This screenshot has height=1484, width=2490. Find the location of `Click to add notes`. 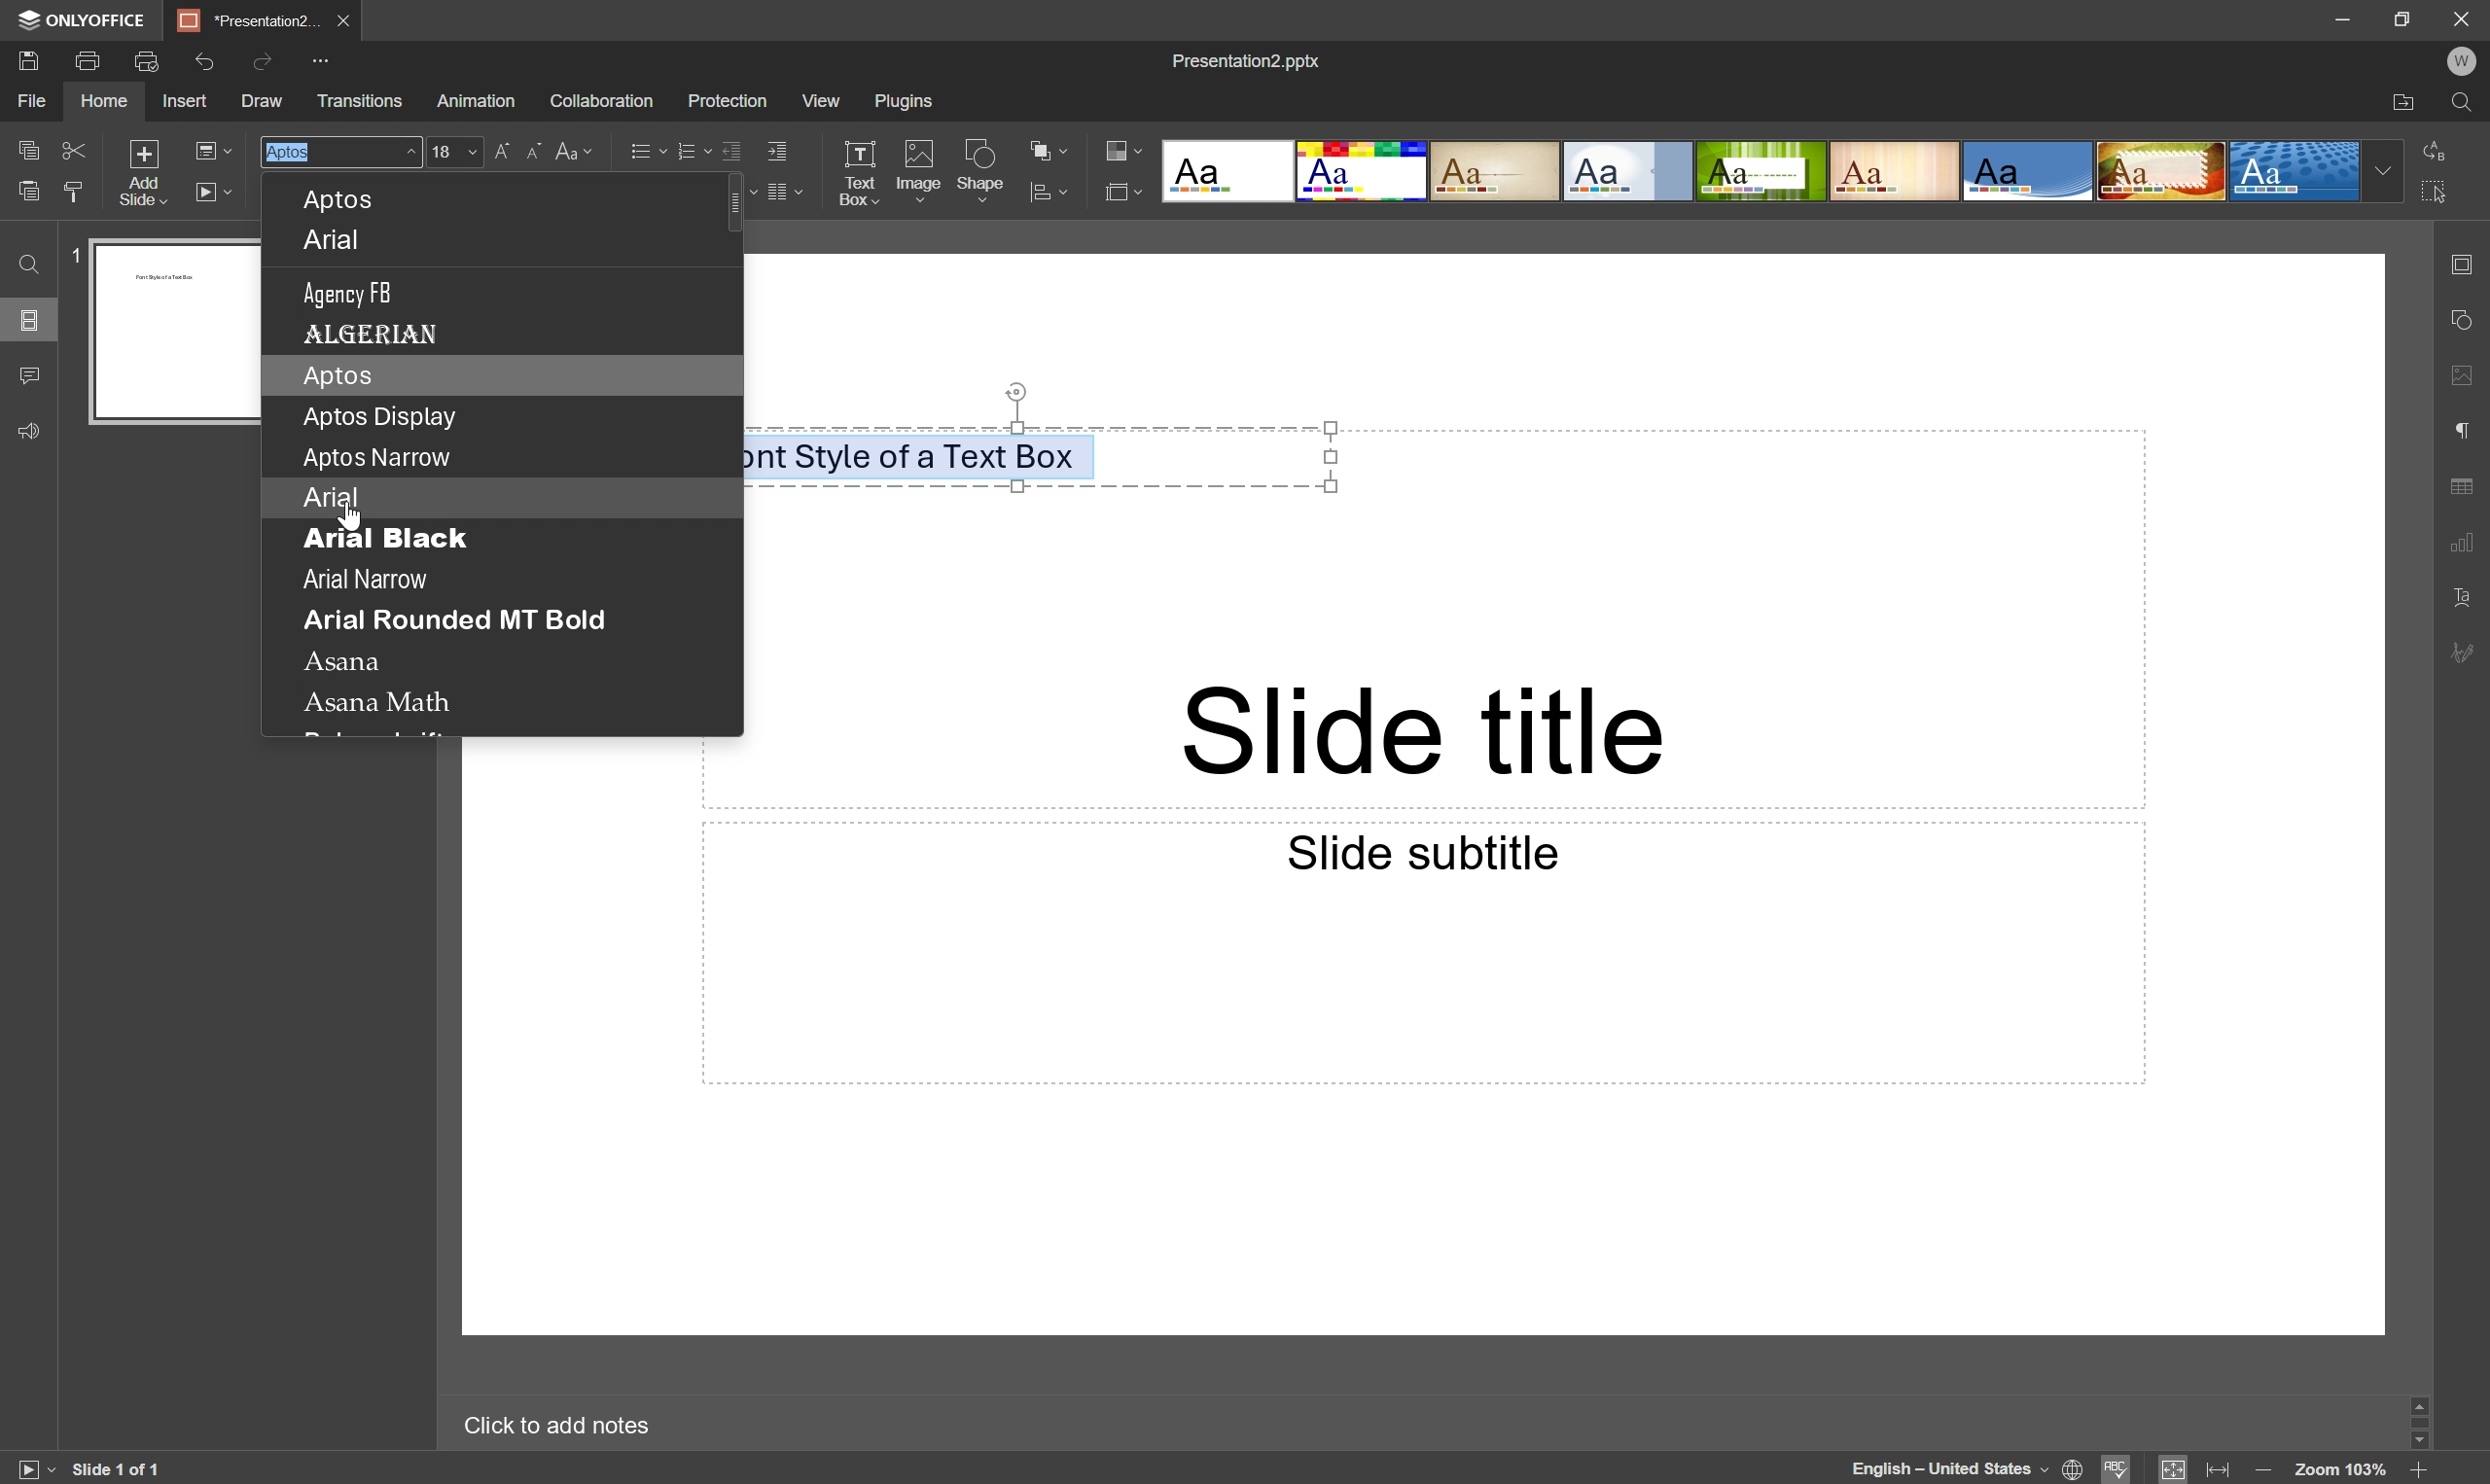

Click to add notes is located at coordinates (559, 1424).